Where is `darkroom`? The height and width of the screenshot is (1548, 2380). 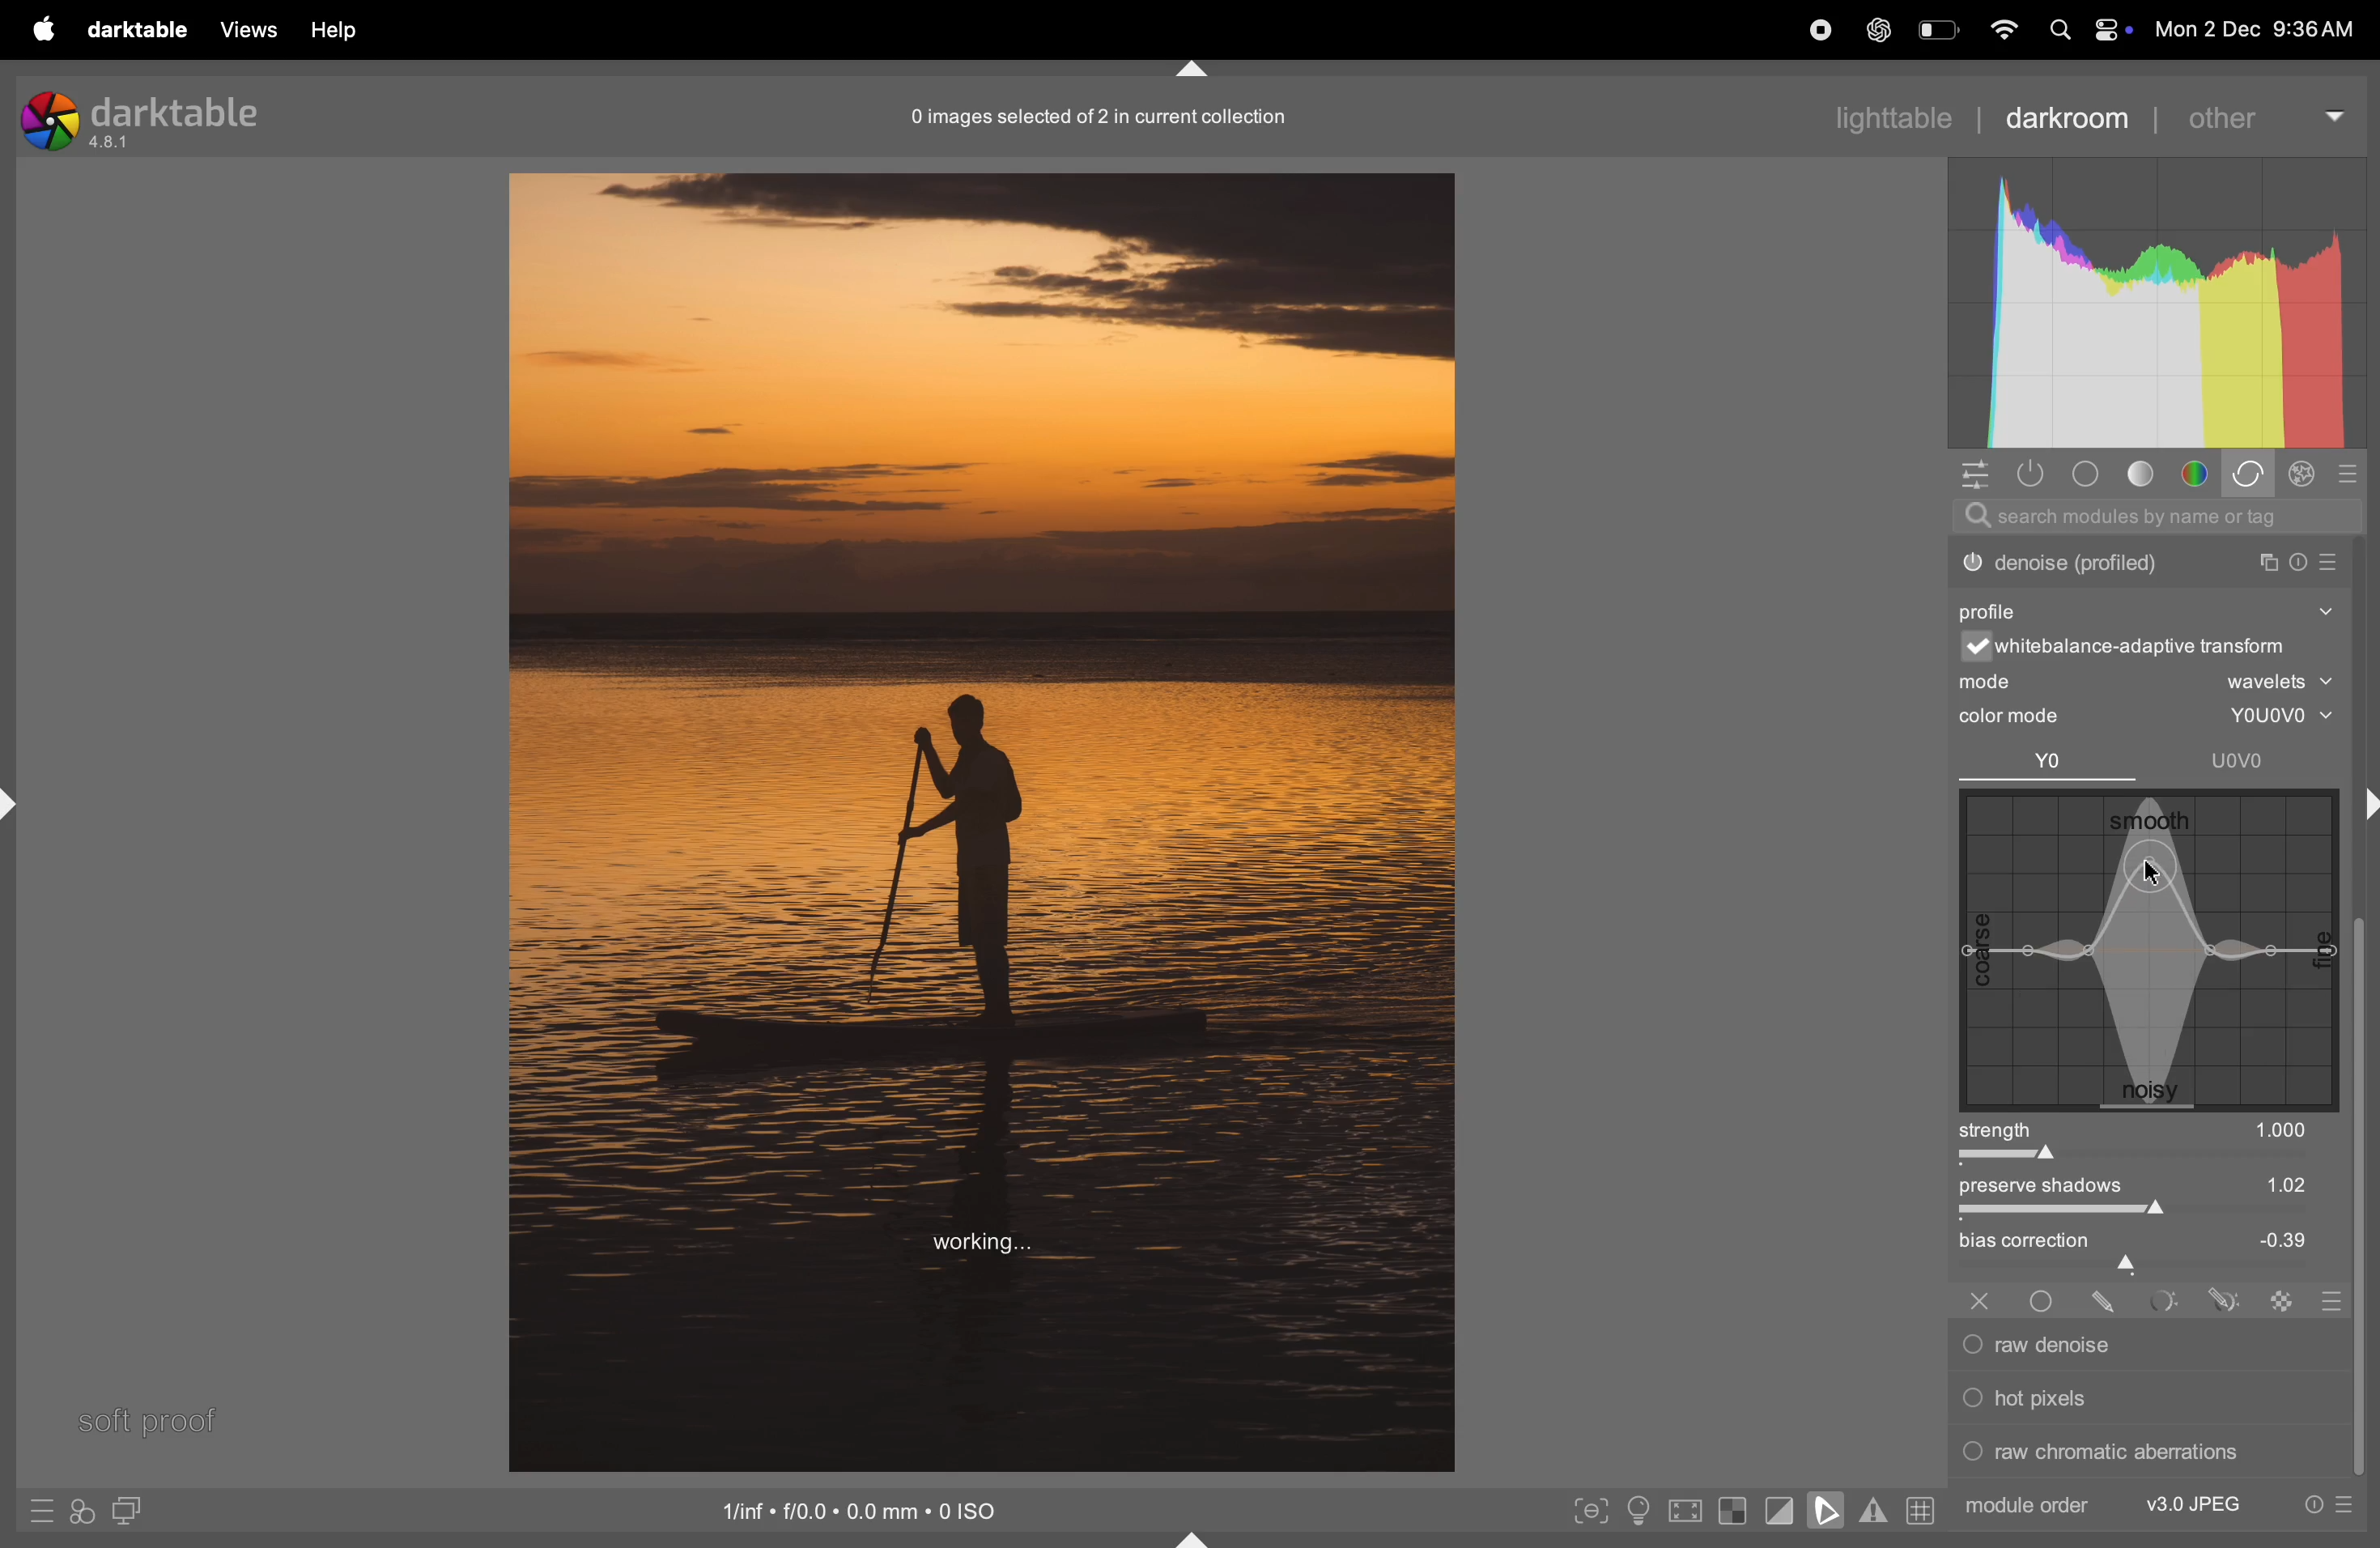 darkroom is located at coordinates (2080, 114).